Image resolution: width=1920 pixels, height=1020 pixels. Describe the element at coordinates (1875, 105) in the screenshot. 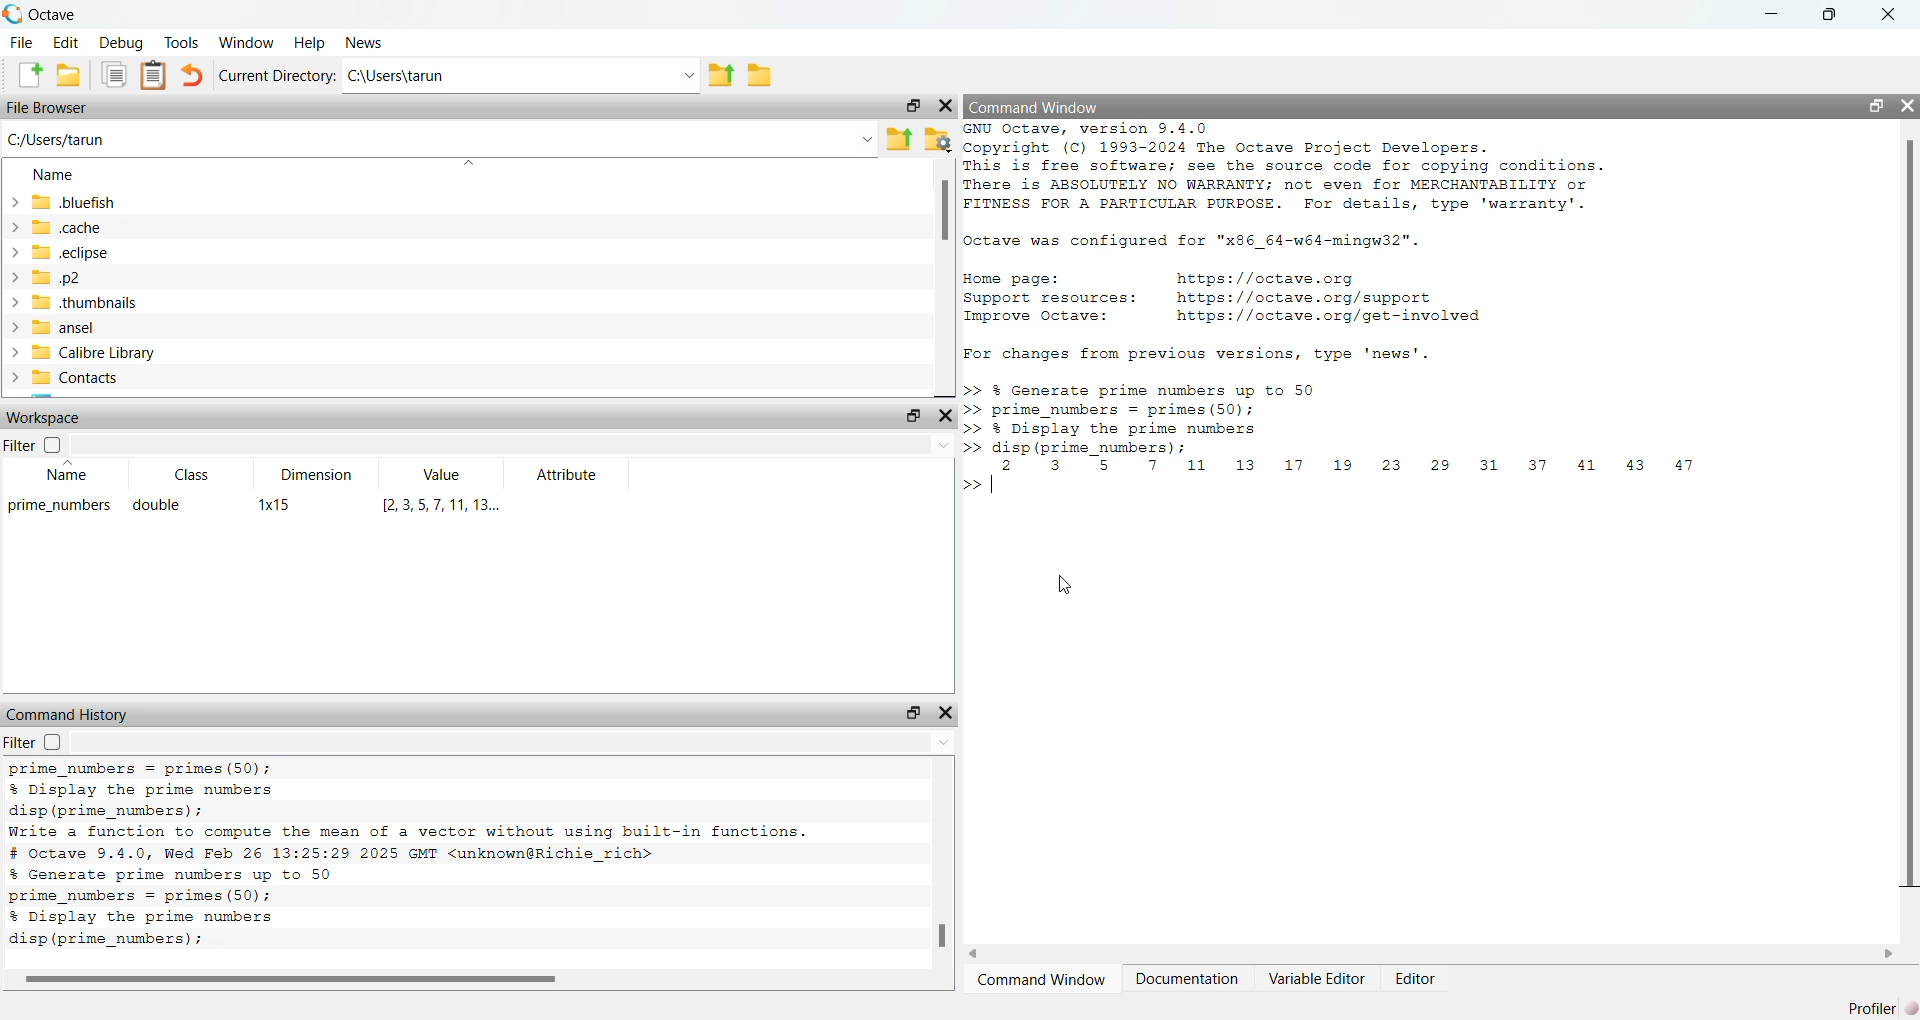

I see `open in separate window` at that location.